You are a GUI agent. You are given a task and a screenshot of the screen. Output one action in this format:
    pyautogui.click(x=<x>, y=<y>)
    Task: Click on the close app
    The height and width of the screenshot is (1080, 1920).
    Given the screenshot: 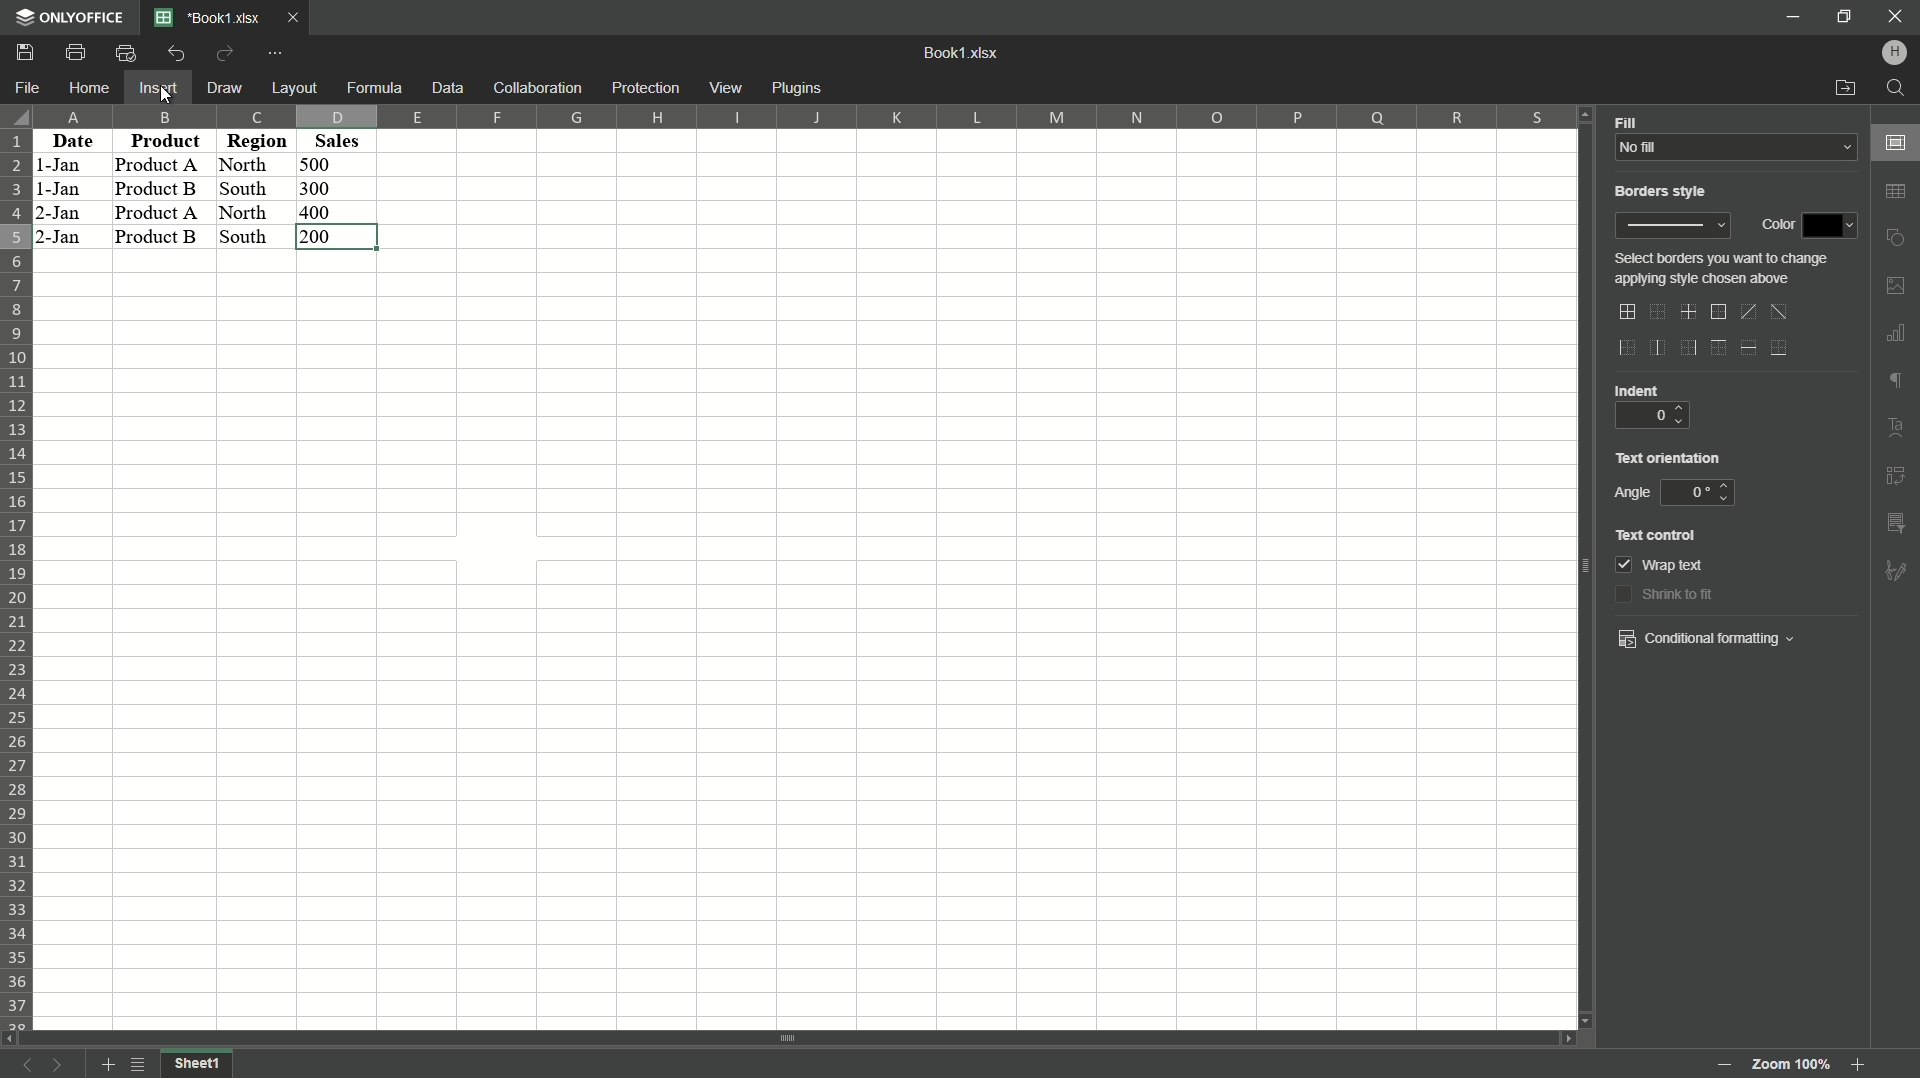 What is the action you would take?
    pyautogui.click(x=1895, y=17)
    